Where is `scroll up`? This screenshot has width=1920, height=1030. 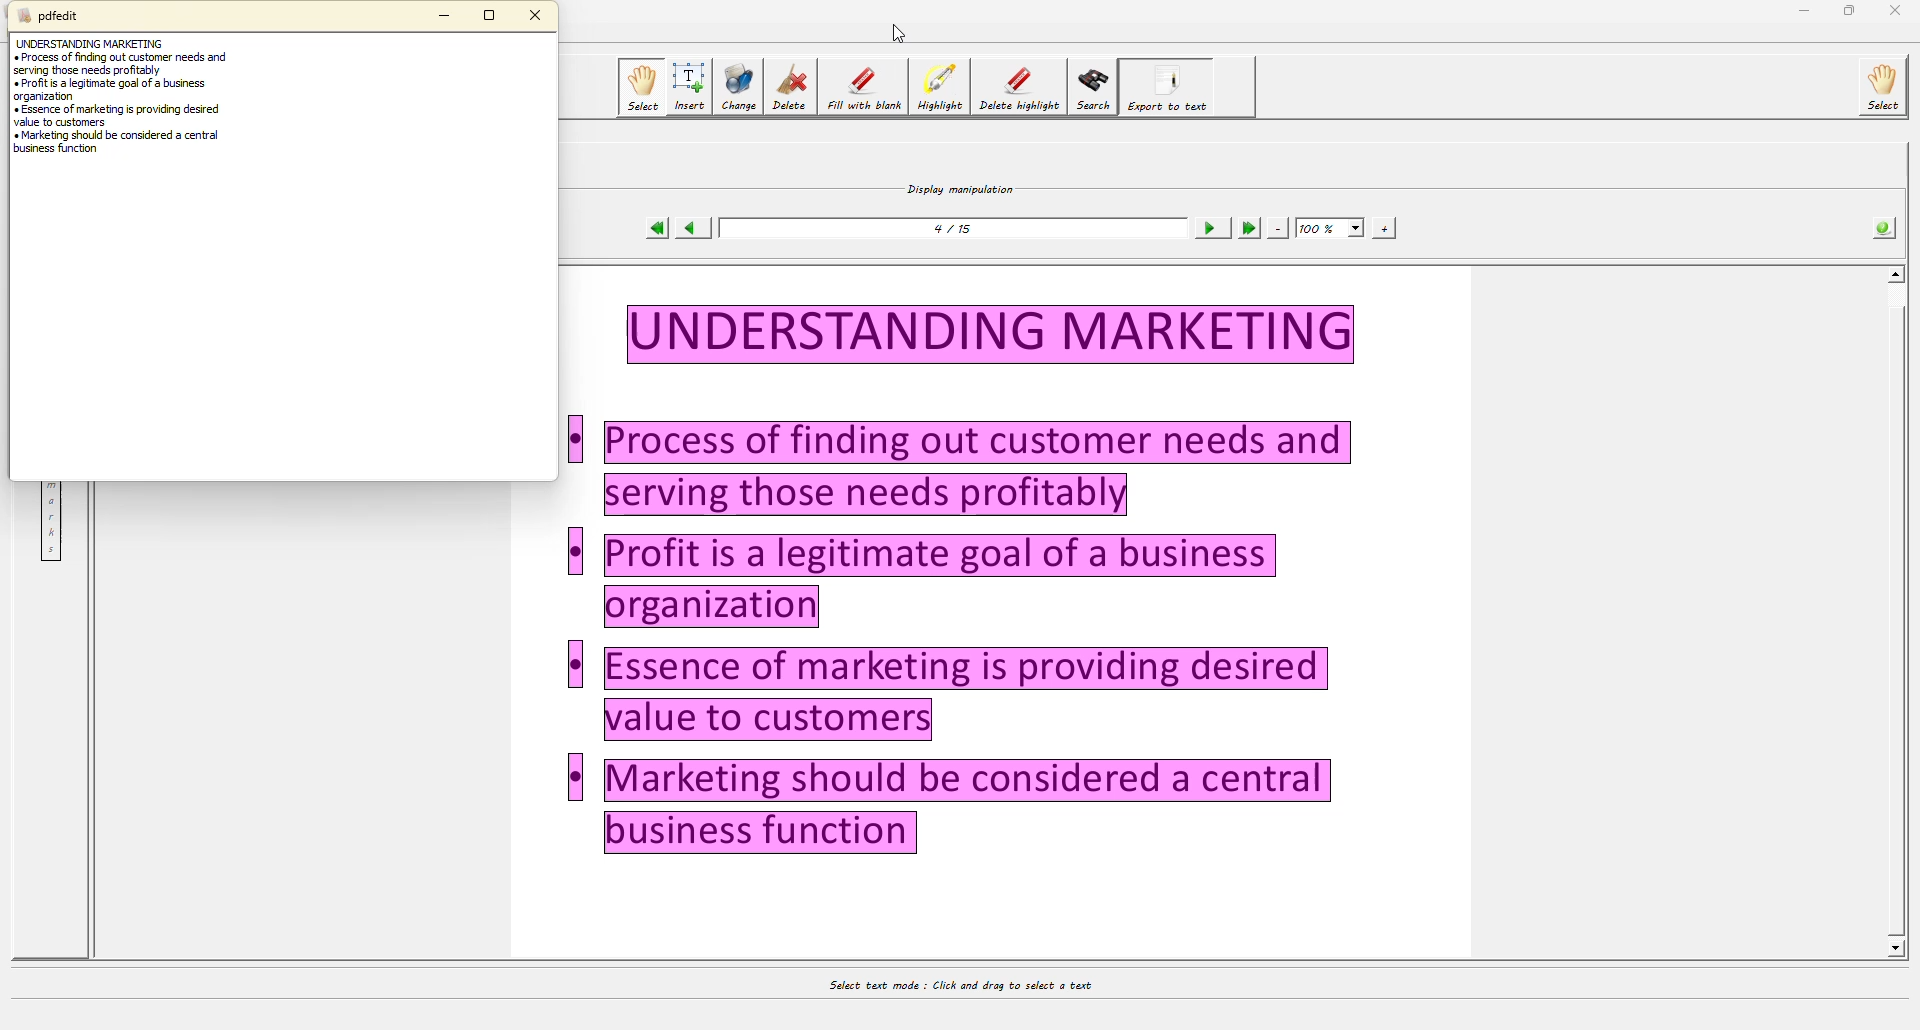
scroll up is located at coordinates (1897, 273).